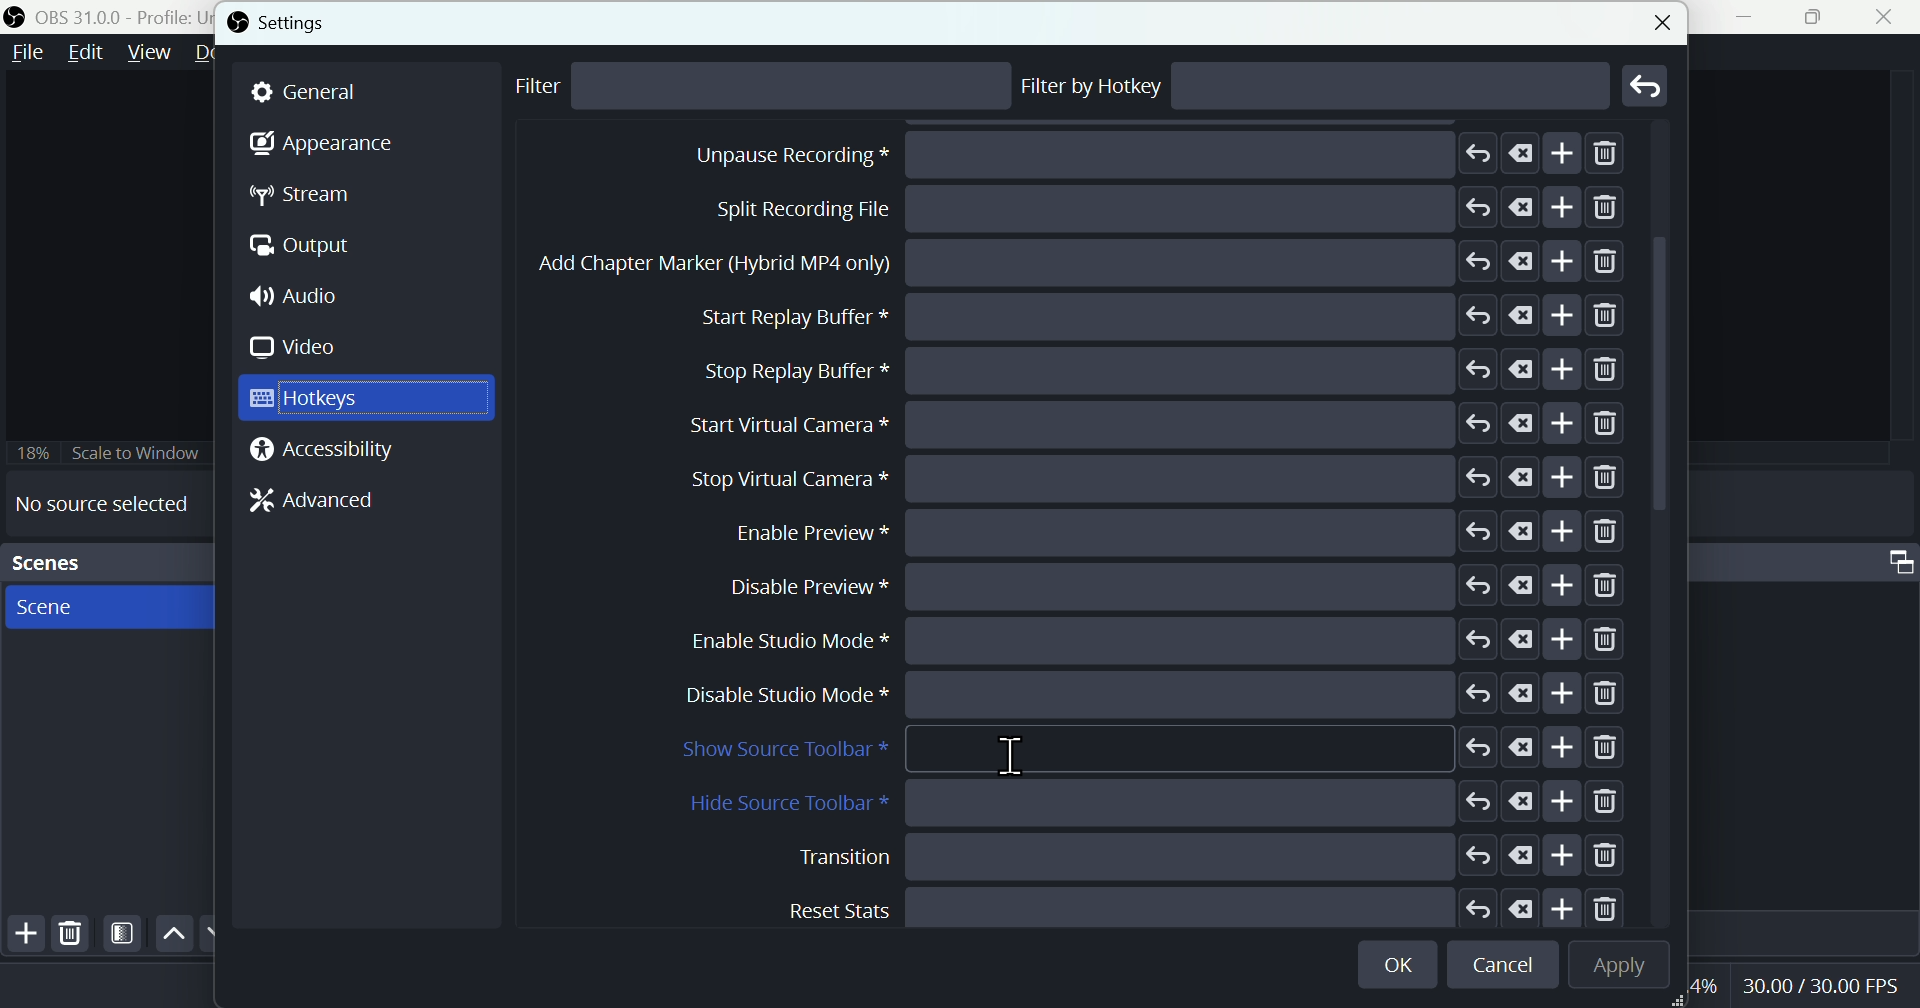 The height and width of the screenshot is (1008, 1920). I want to click on Accessibility, so click(328, 451).